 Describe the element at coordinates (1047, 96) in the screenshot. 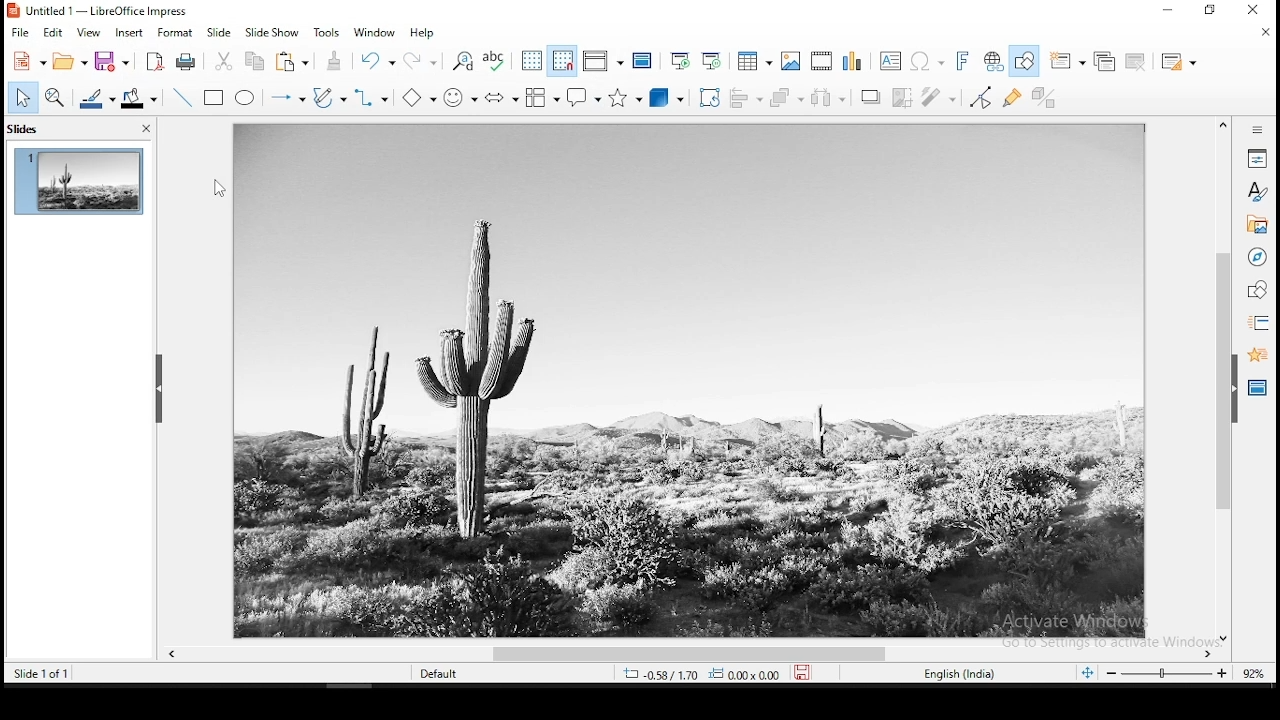

I see `toggle extrusiuon` at that location.